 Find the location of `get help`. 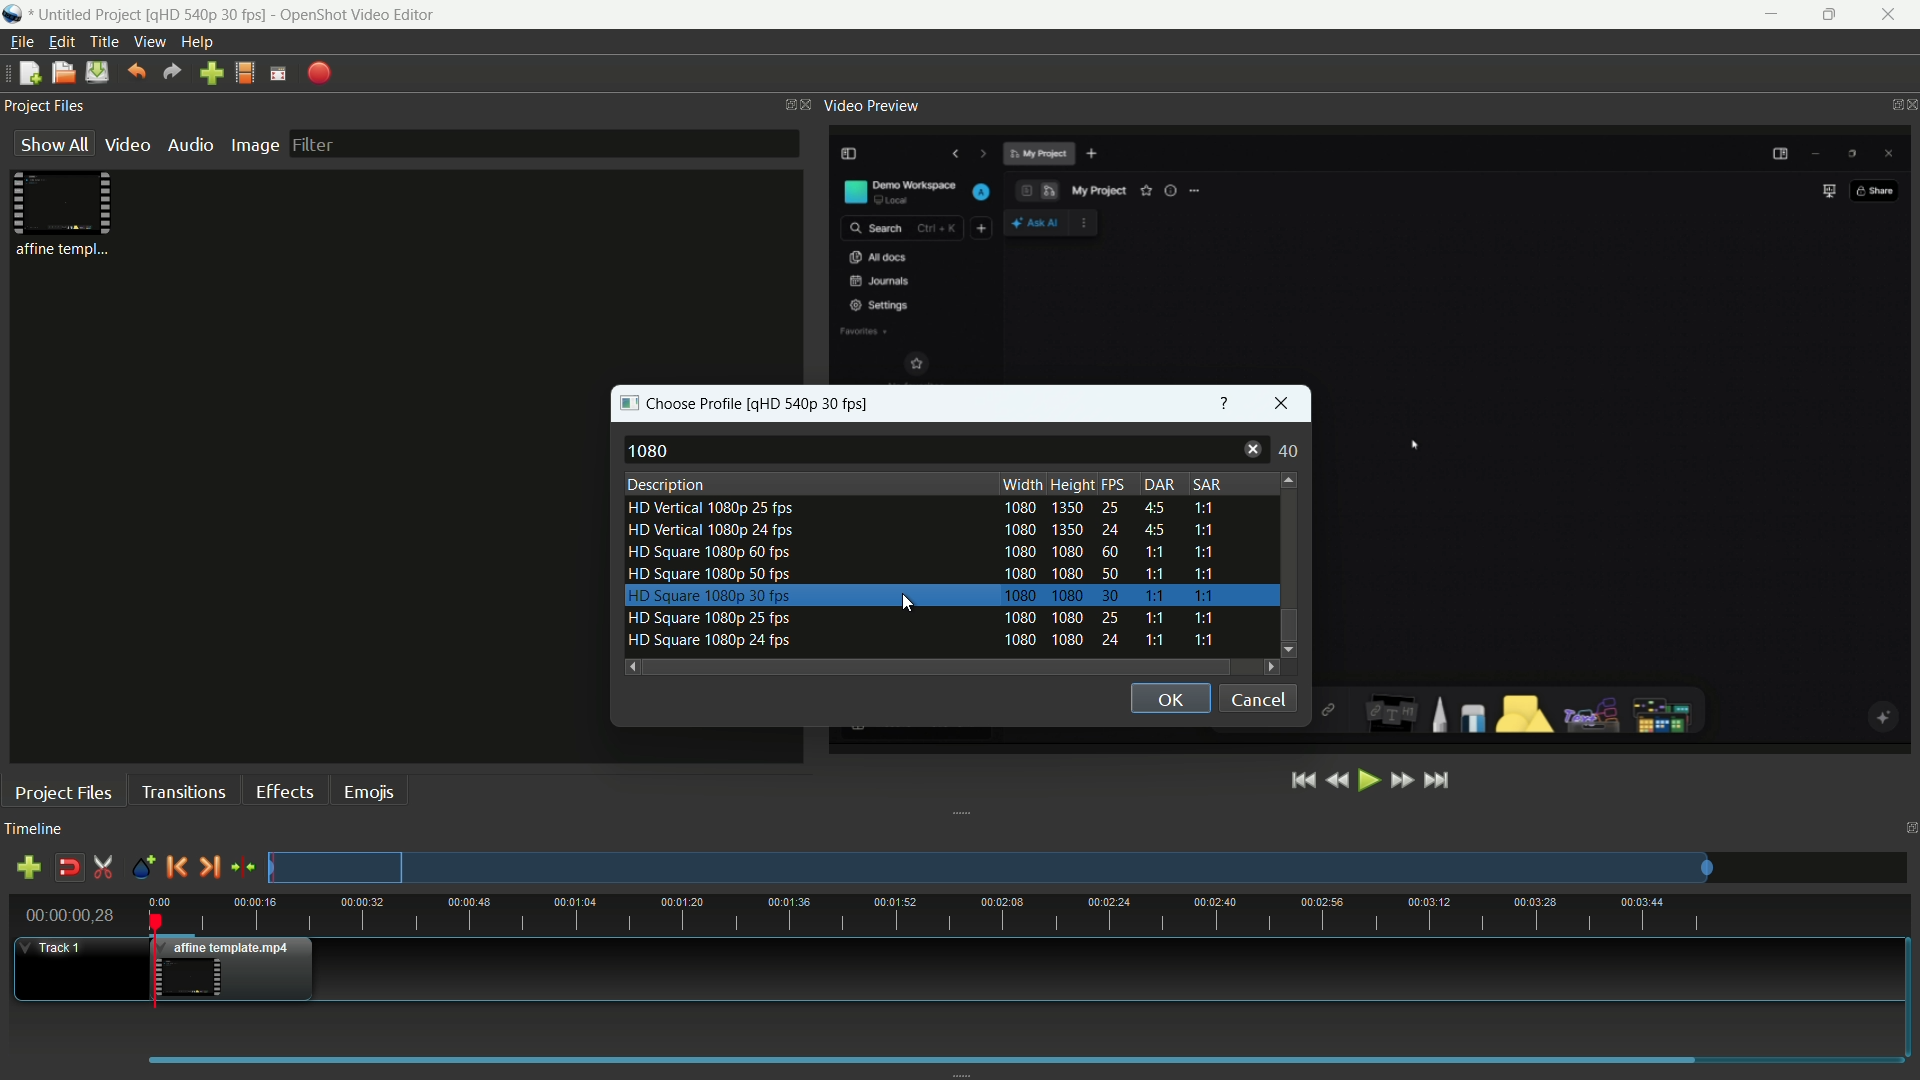

get help is located at coordinates (1226, 401).